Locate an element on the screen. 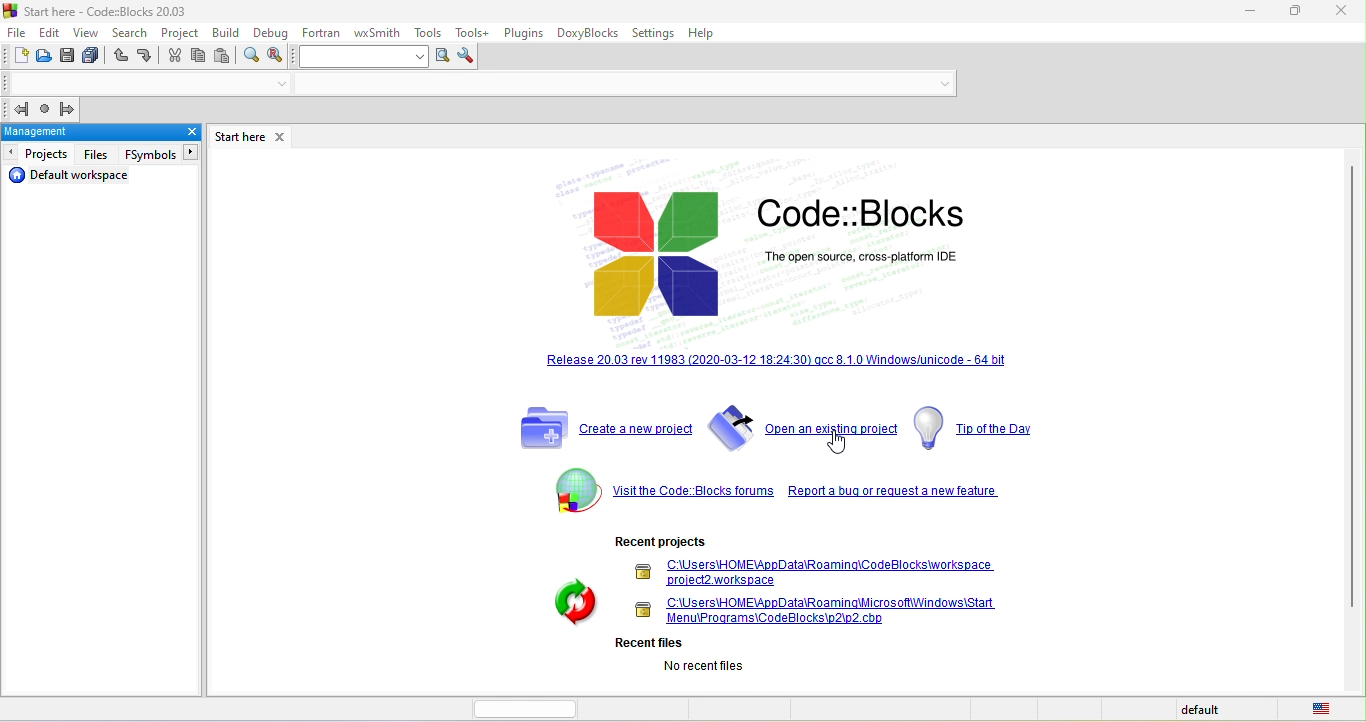  united state is located at coordinates (1324, 710).